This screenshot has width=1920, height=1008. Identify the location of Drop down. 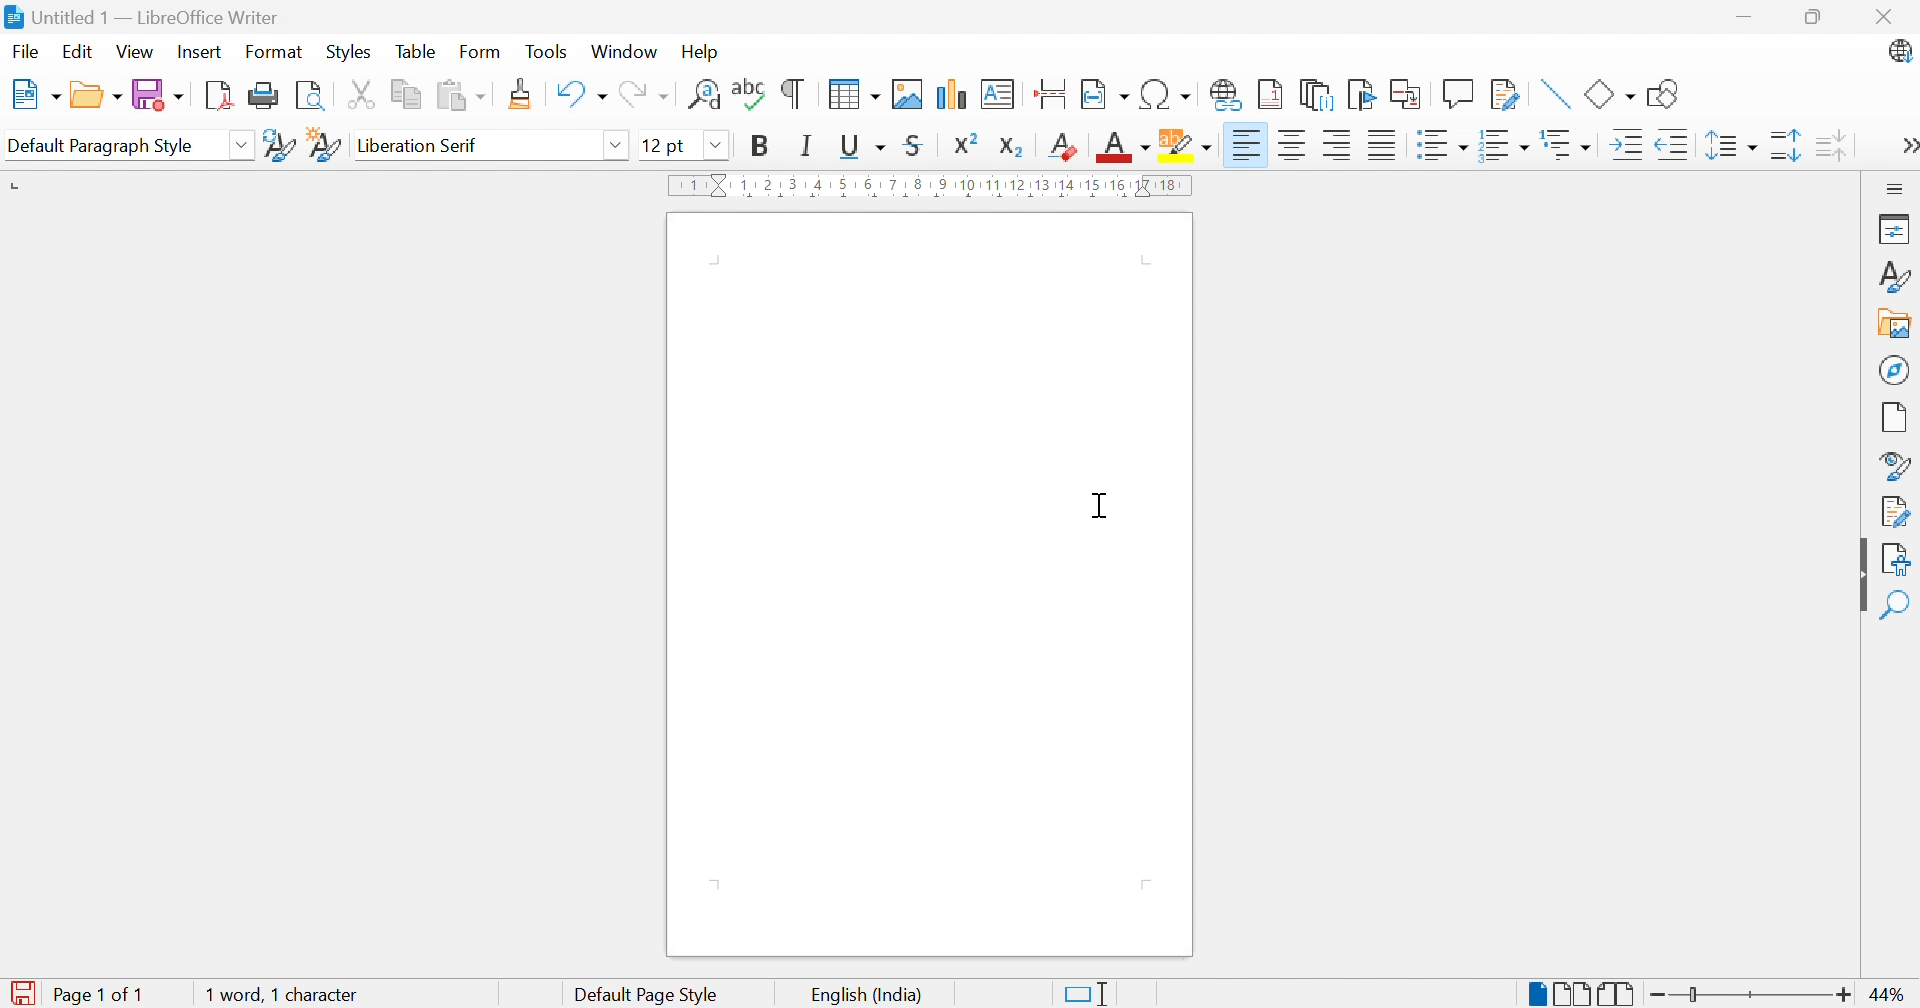
(618, 144).